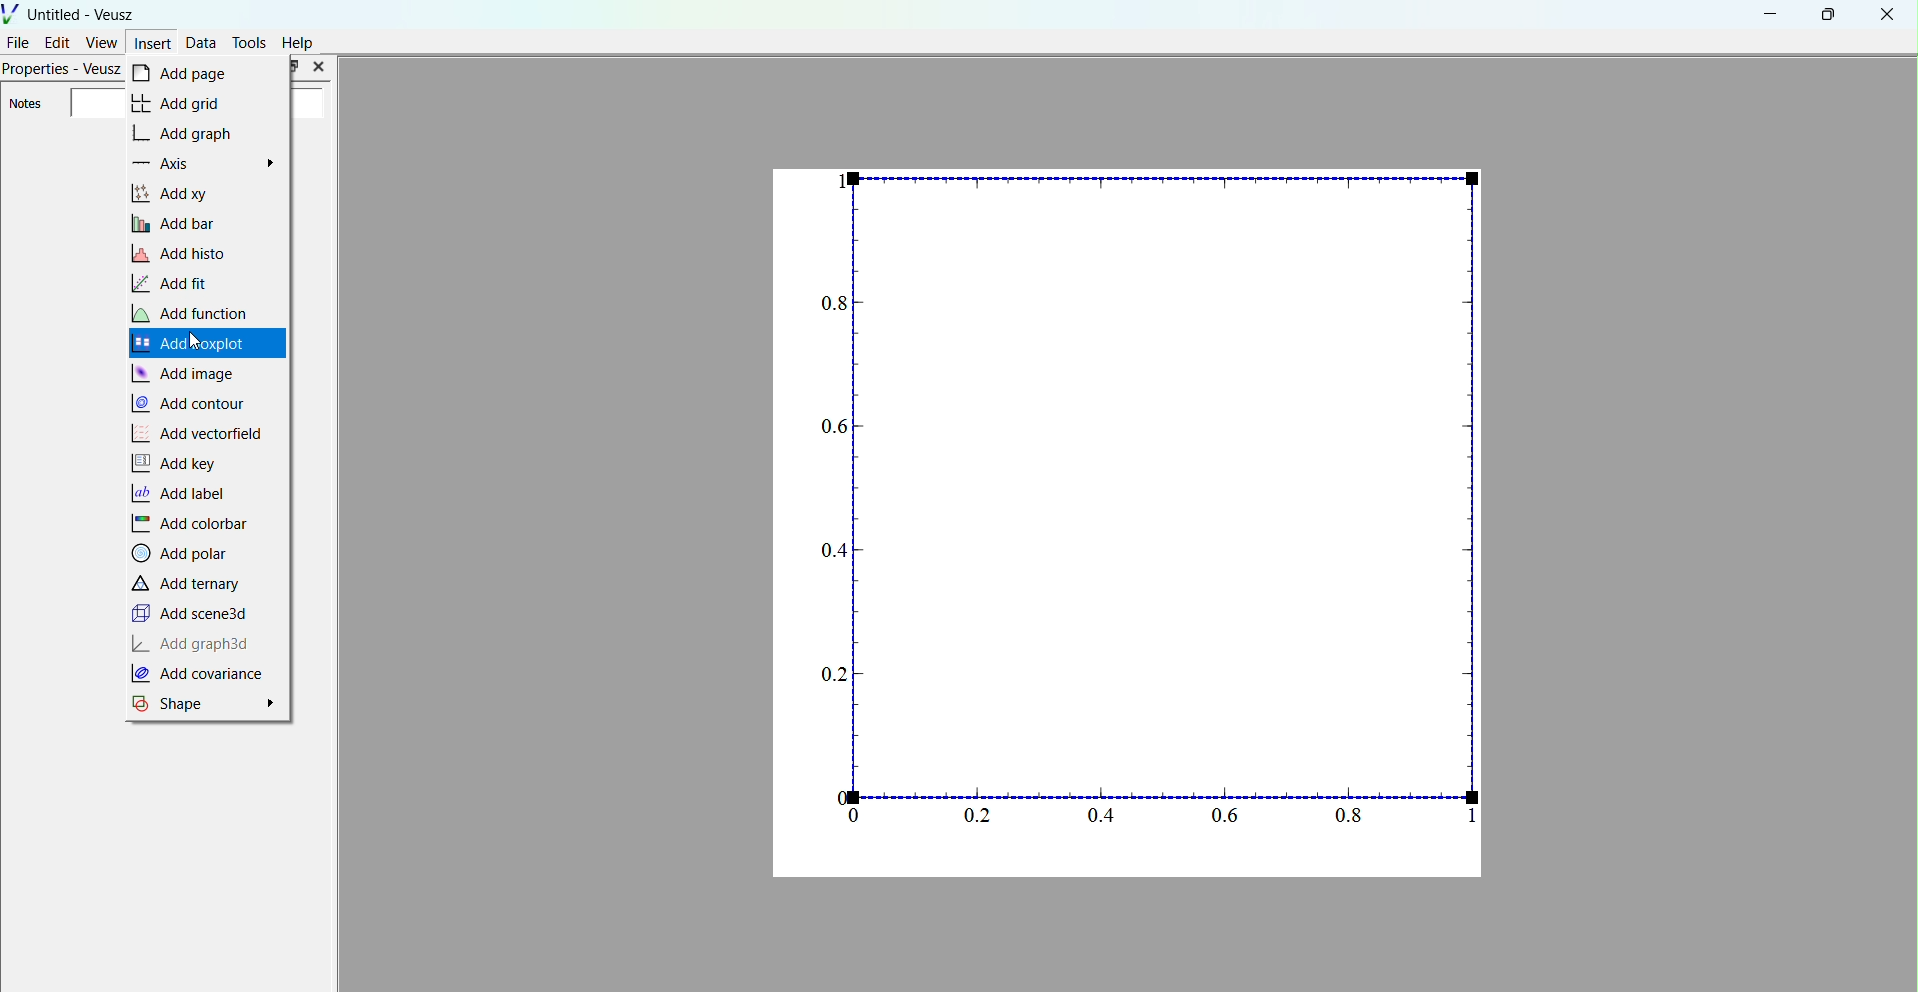 Image resolution: width=1918 pixels, height=992 pixels. What do you see at coordinates (180, 463) in the screenshot?
I see `Add key` at bounding box center [180, 463].